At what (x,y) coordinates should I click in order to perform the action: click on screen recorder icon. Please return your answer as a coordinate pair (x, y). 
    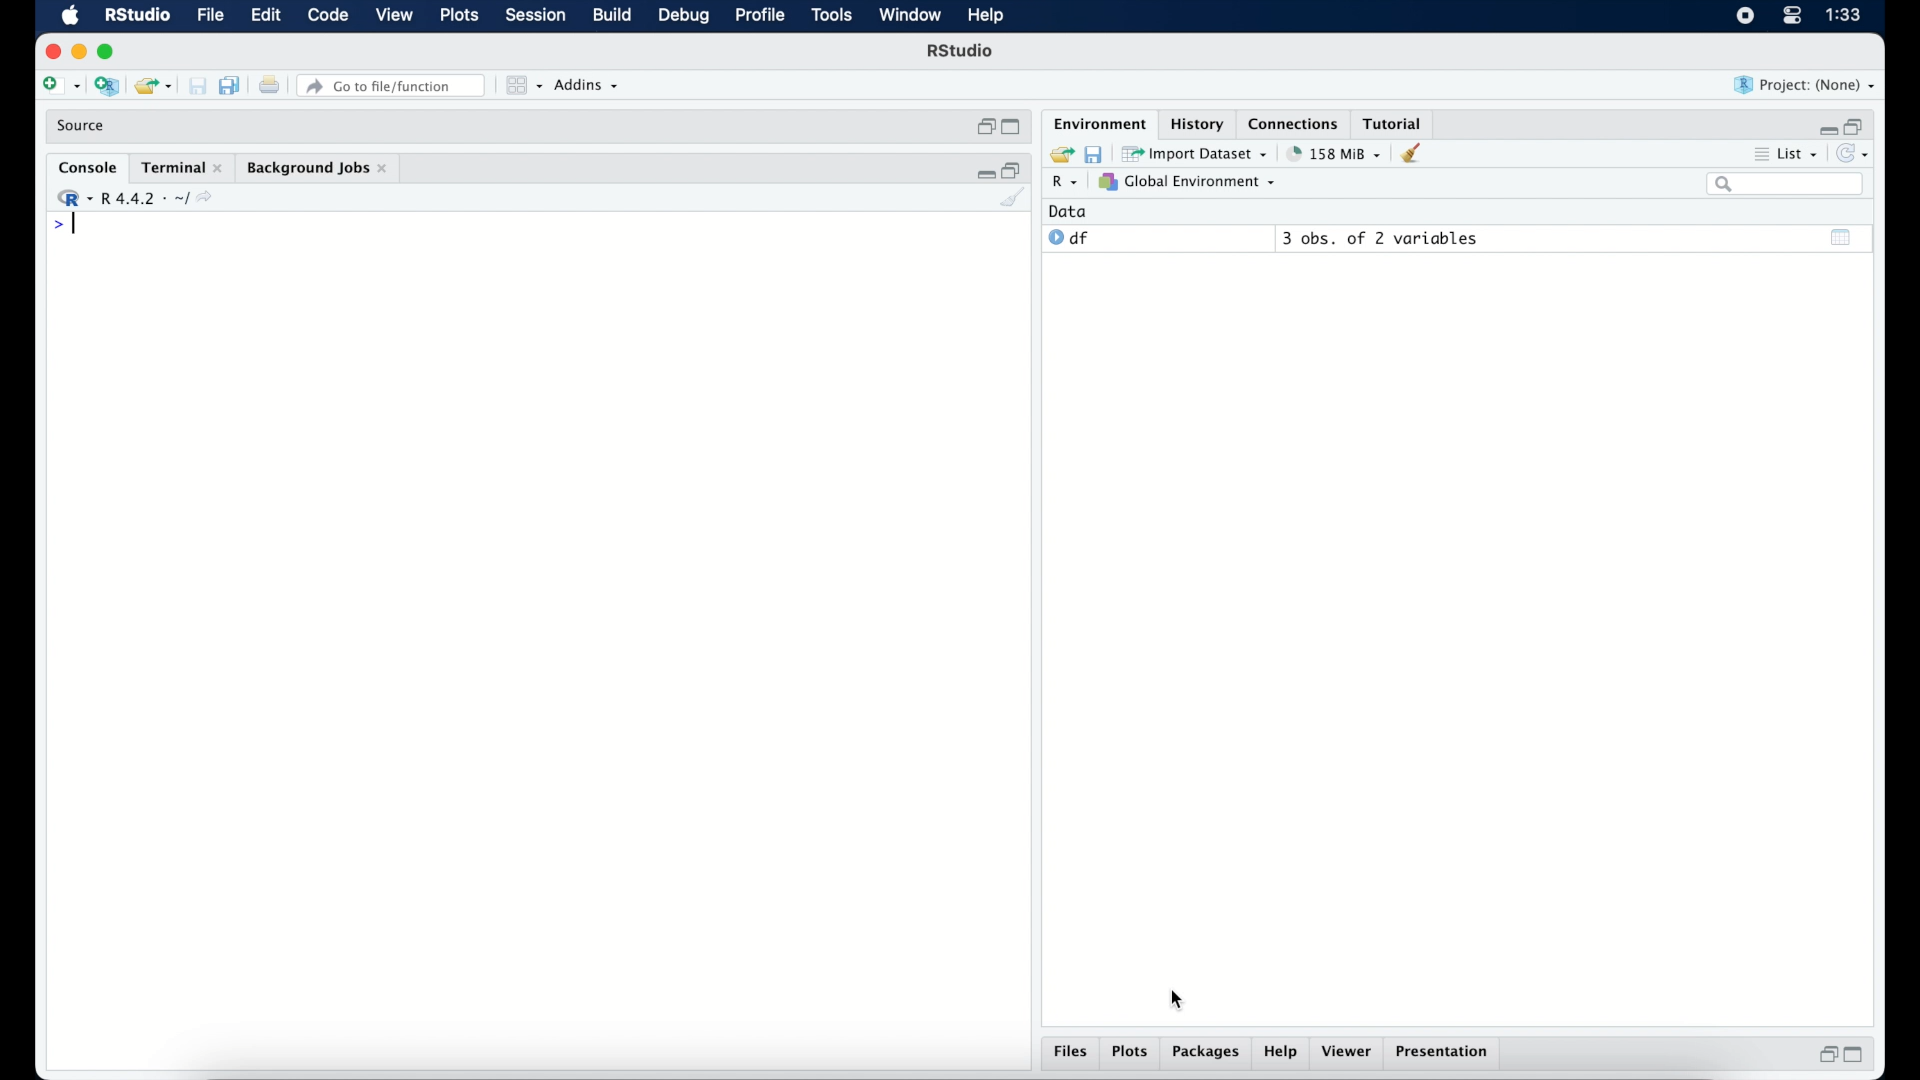
    Looking at the image, I should click on (1744, 16).